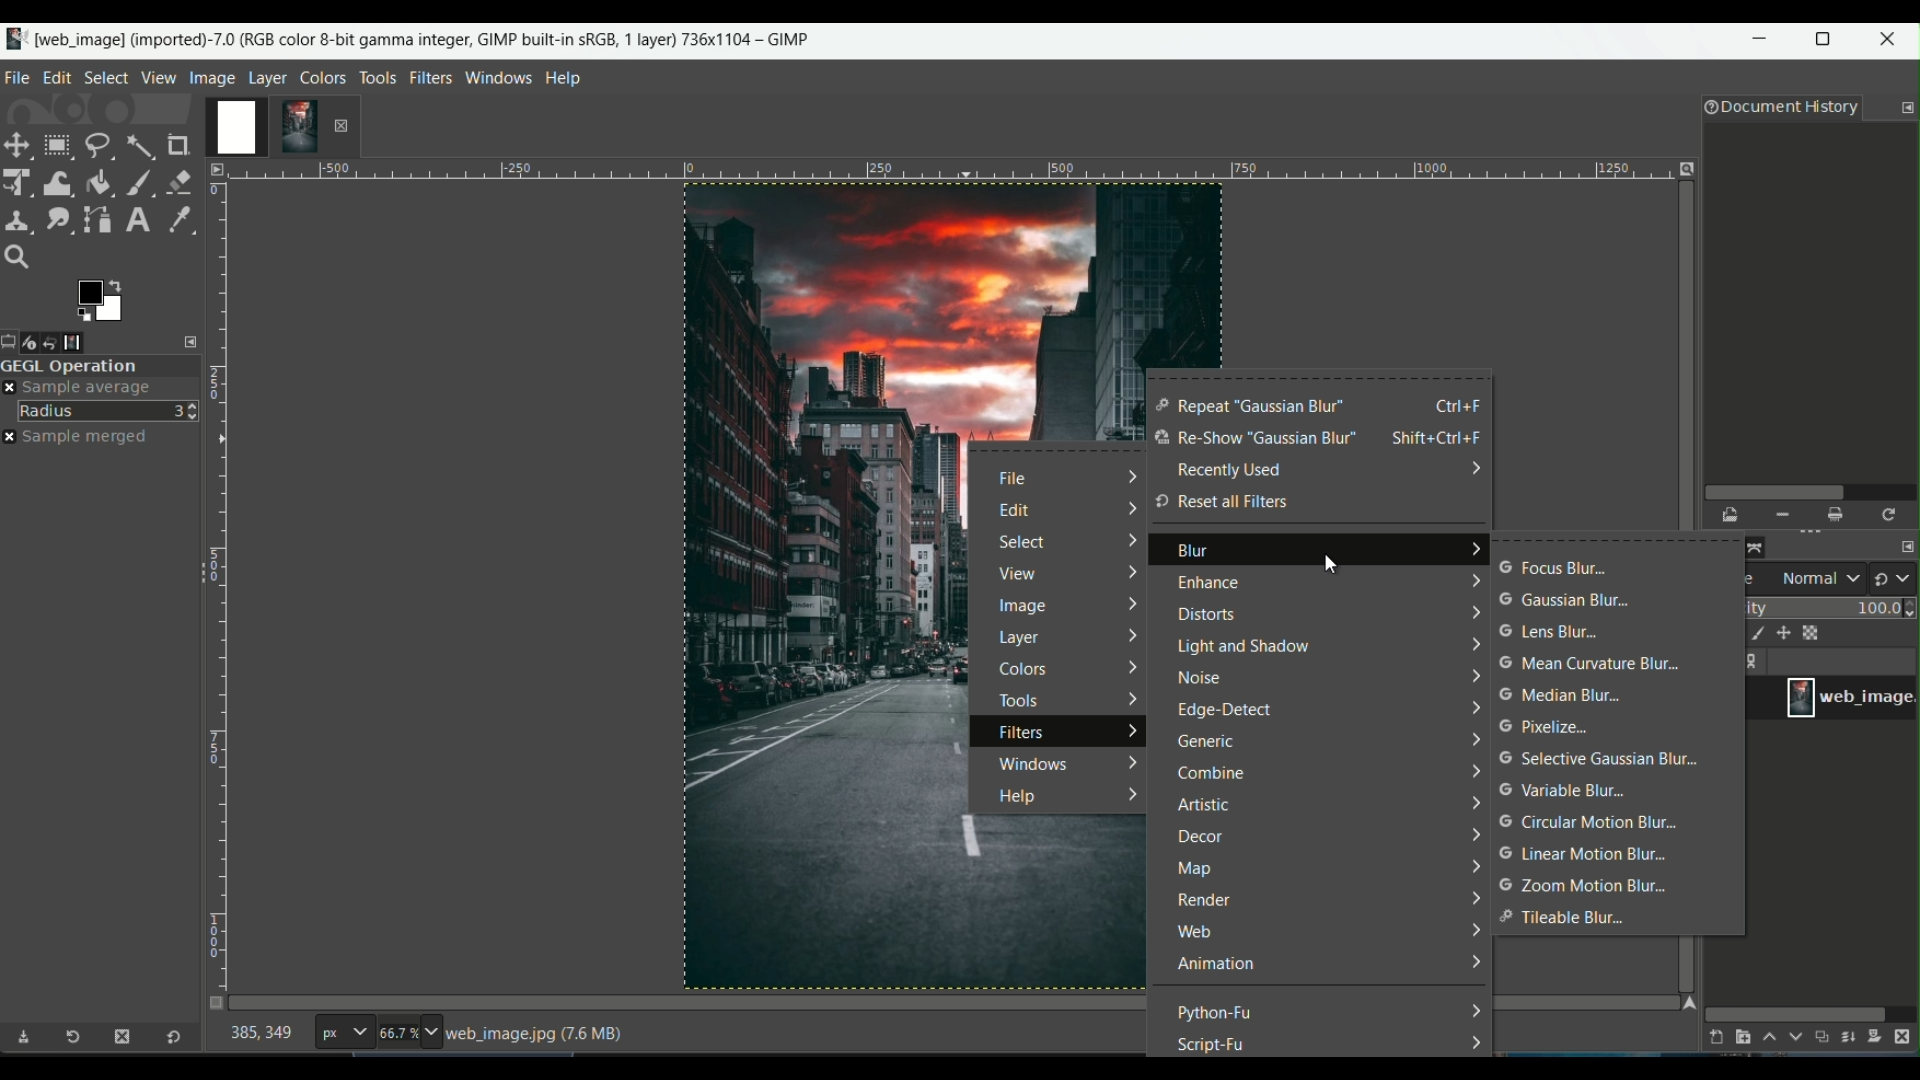 This screenshot has height=1080, width=1920. I want to click on width measuring scale, so click(946, 175).